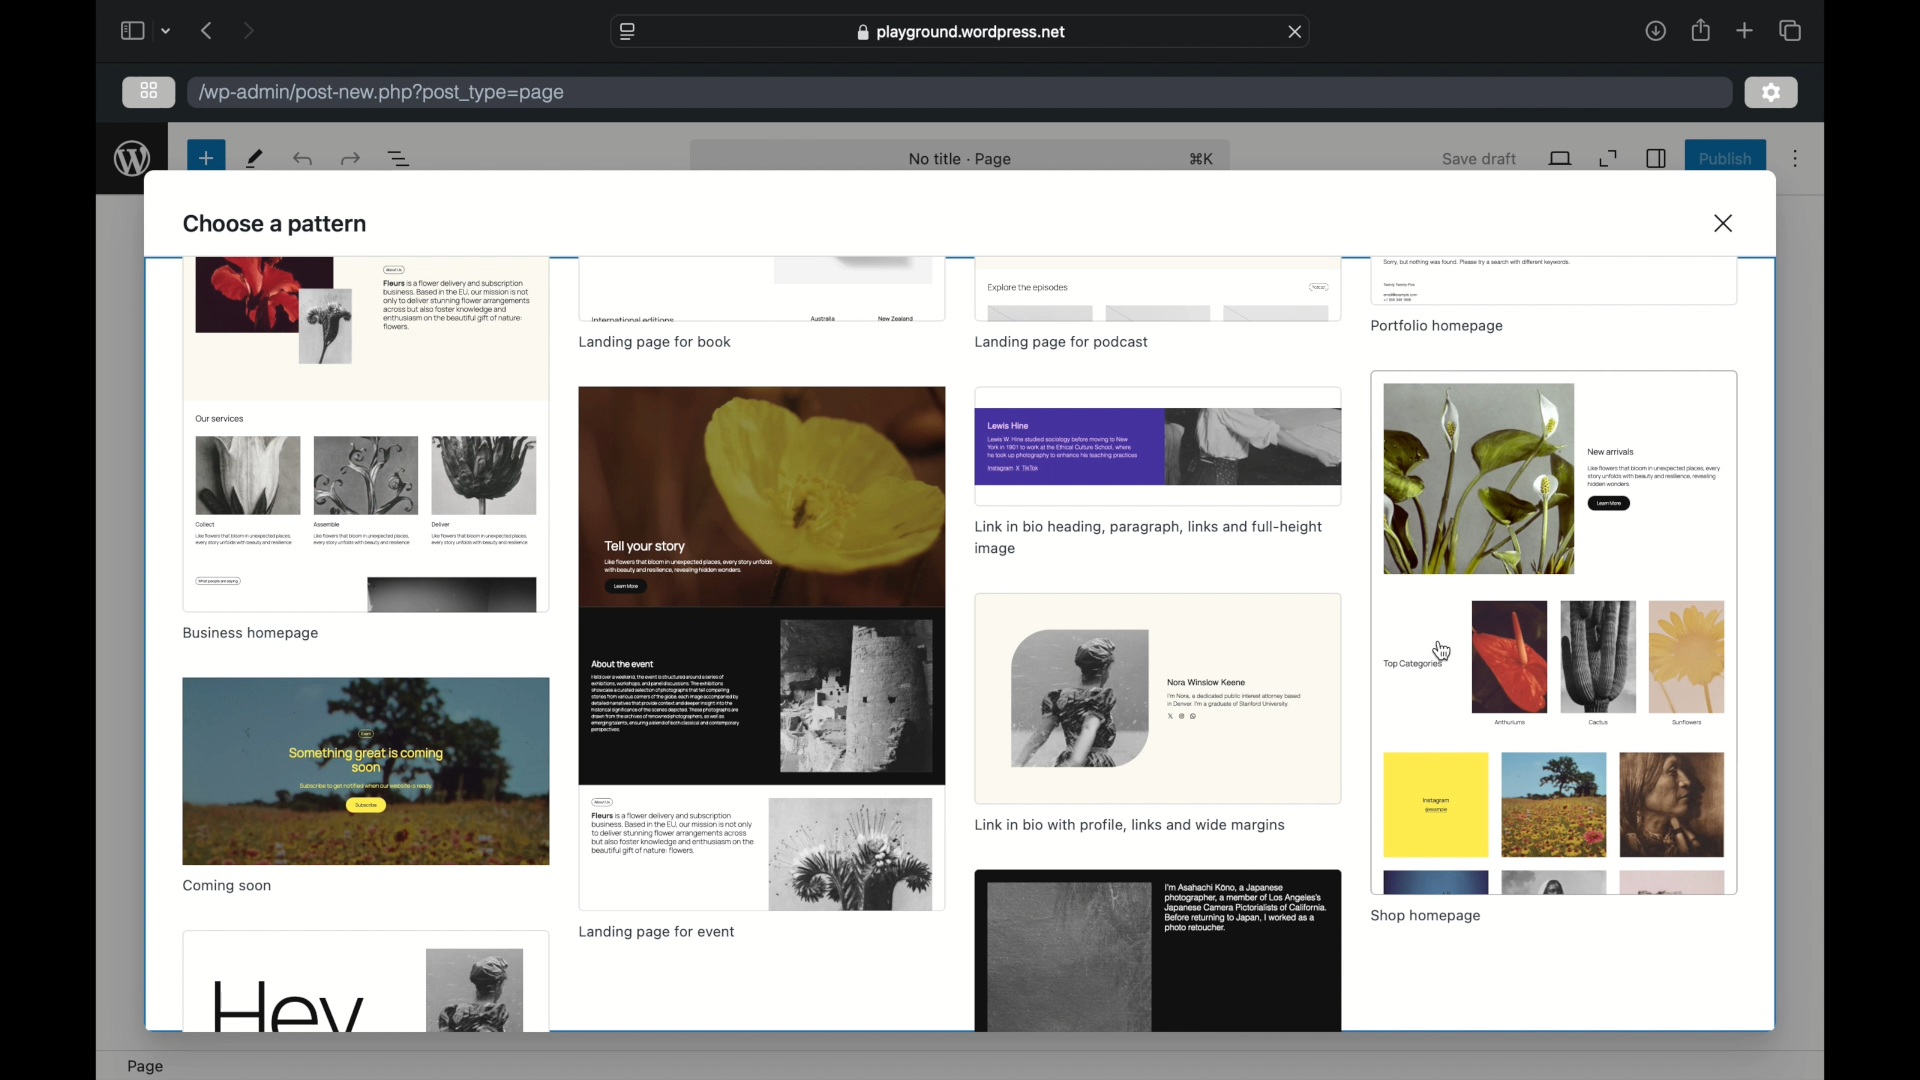 Image resolution: width=1920 pixels, height=1080 pixels. I want to click on template name, so click(655, 341).